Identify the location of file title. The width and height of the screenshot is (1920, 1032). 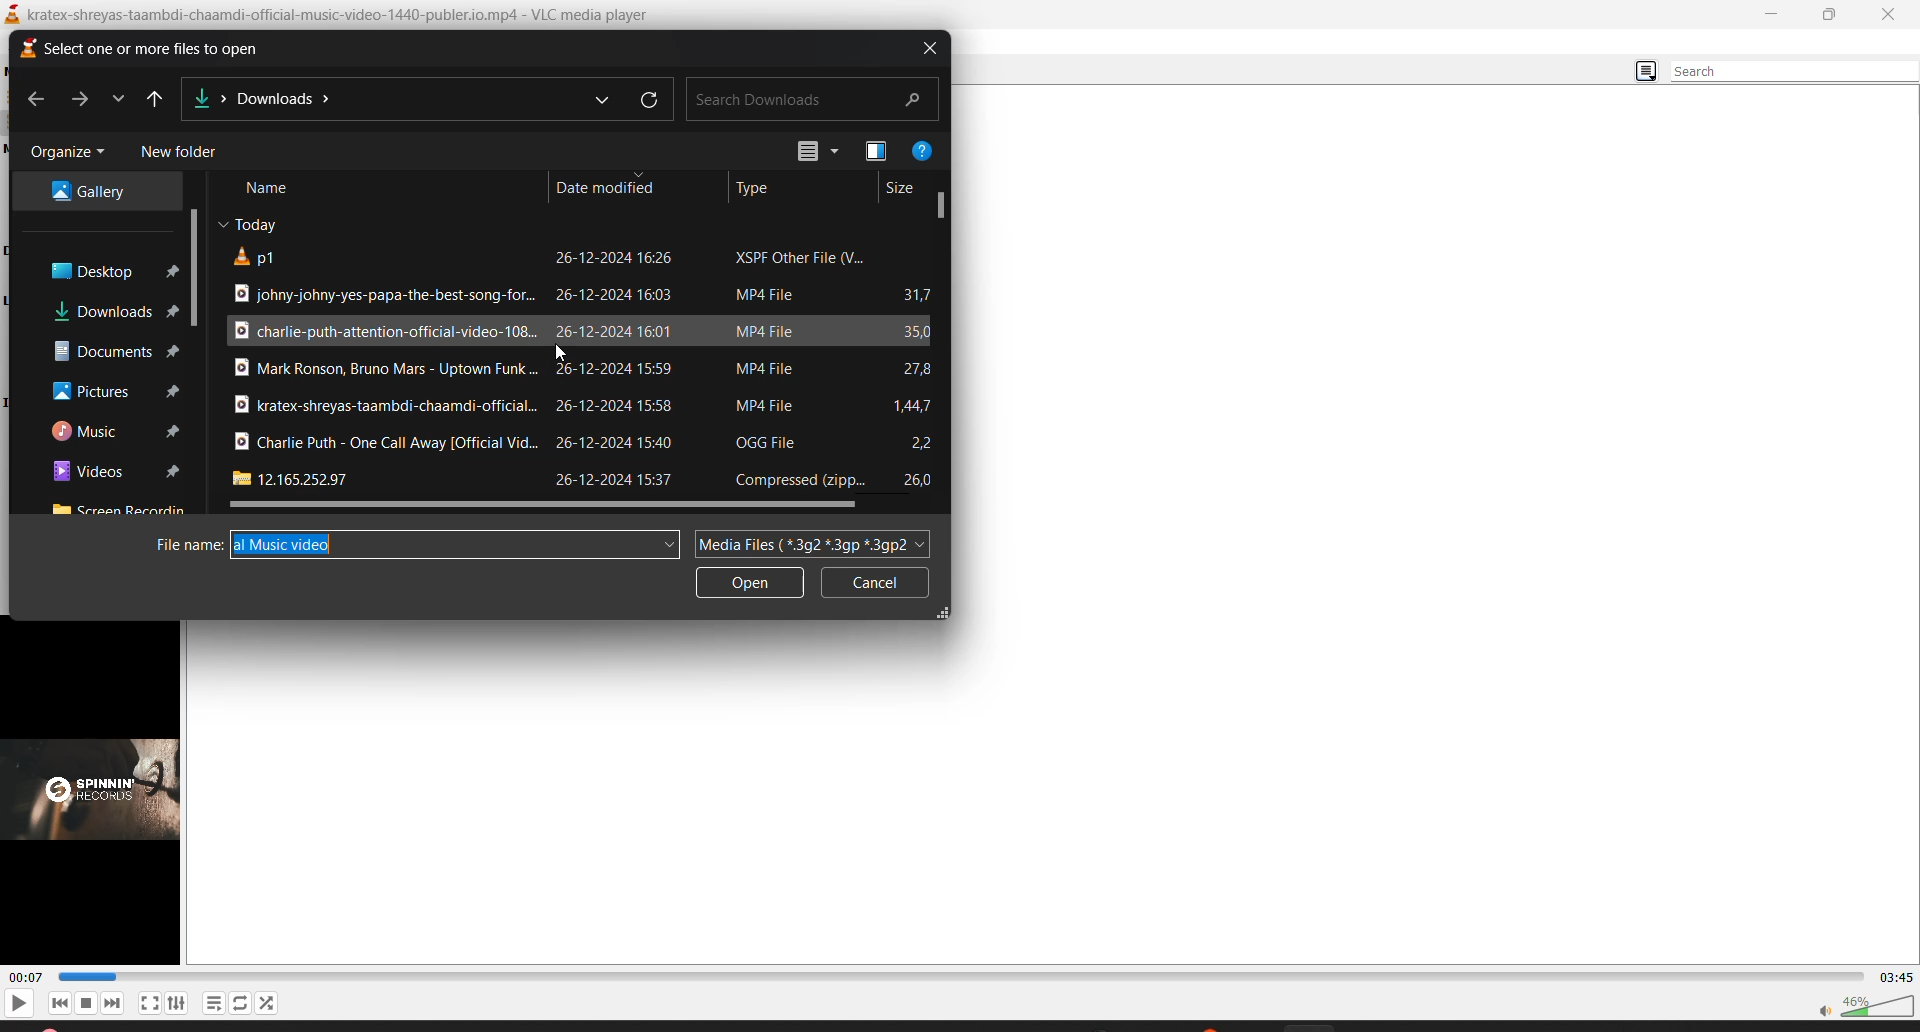
(383, 406).